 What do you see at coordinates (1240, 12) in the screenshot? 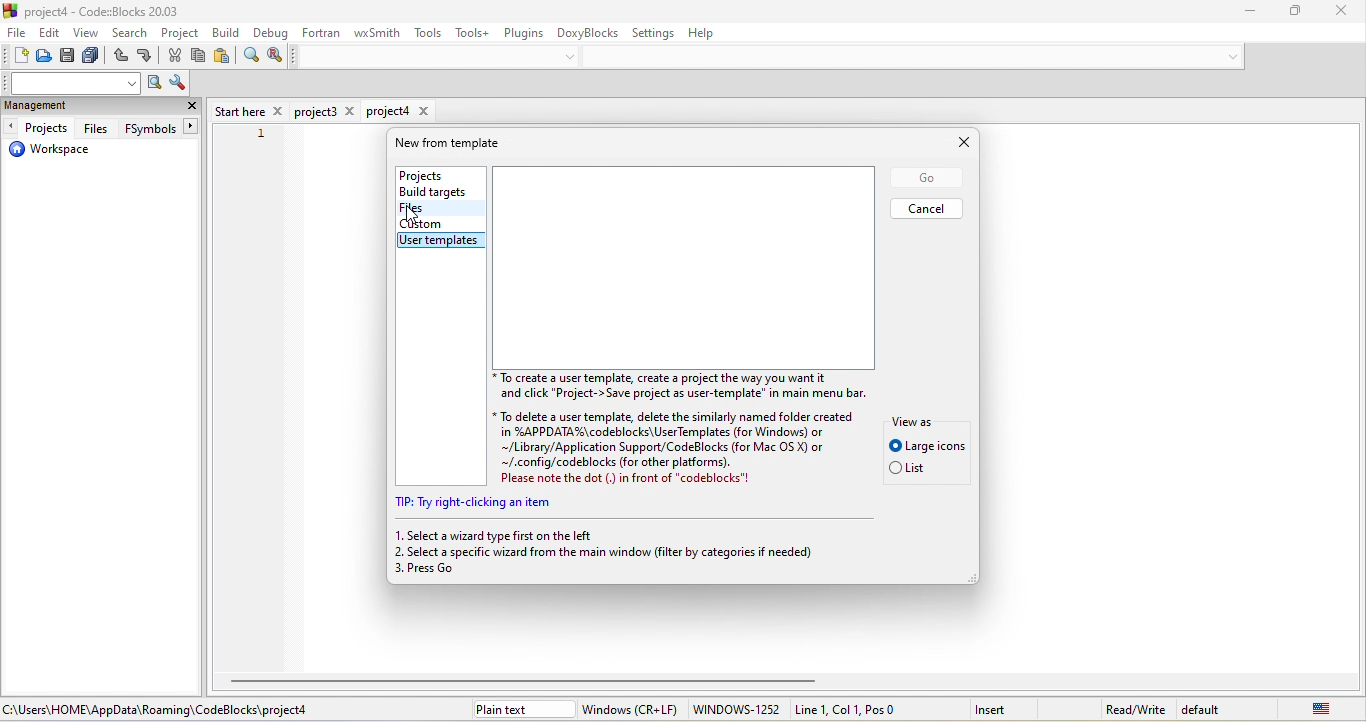
I see `minimize` at bounding box center [1240, 12].